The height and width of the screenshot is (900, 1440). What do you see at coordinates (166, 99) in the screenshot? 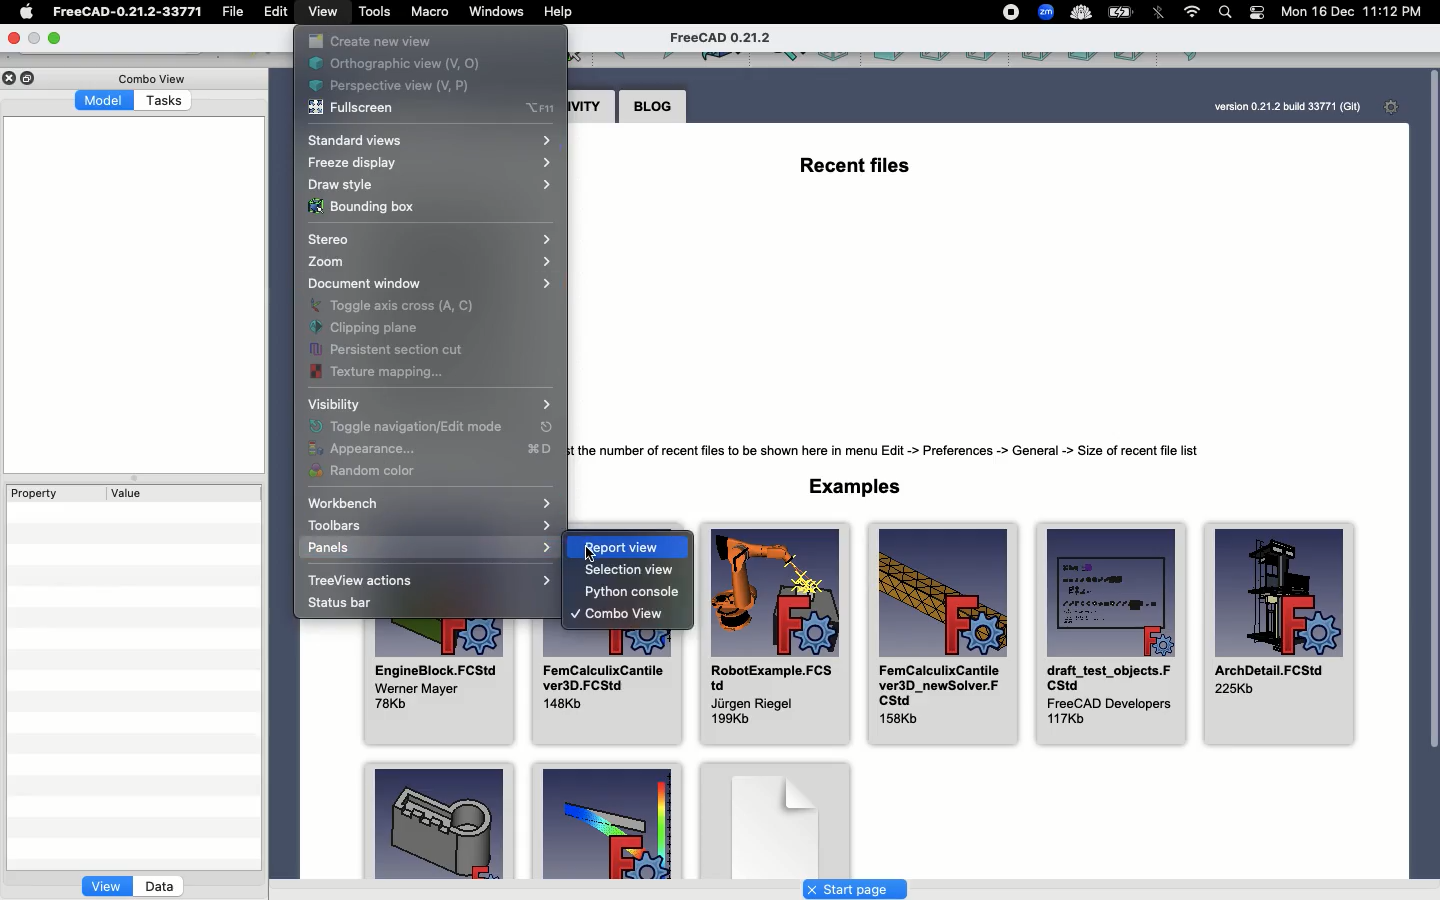
I see `Tasks` at bounding box center [166, 99].